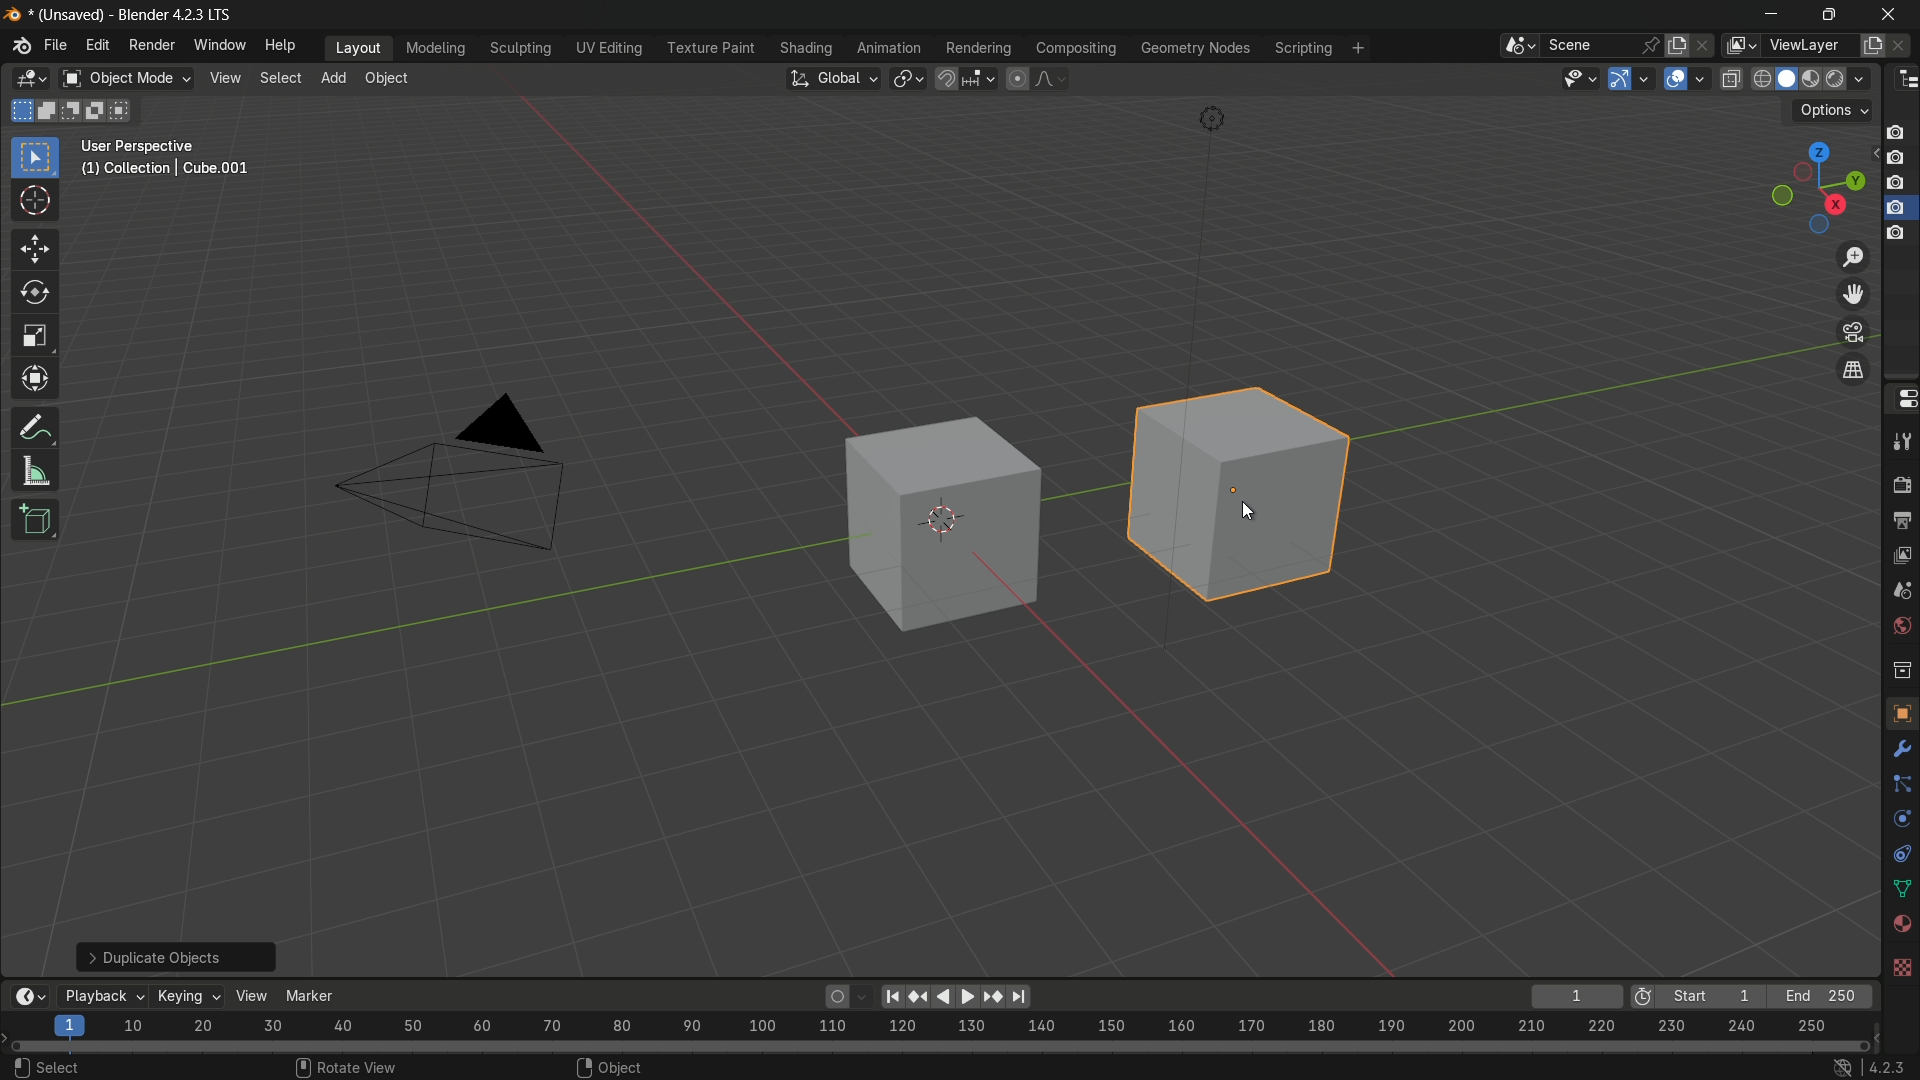  Describe the element at coordinates (1018, 76) in the screenshot. I see `propotional editing object` at that location.